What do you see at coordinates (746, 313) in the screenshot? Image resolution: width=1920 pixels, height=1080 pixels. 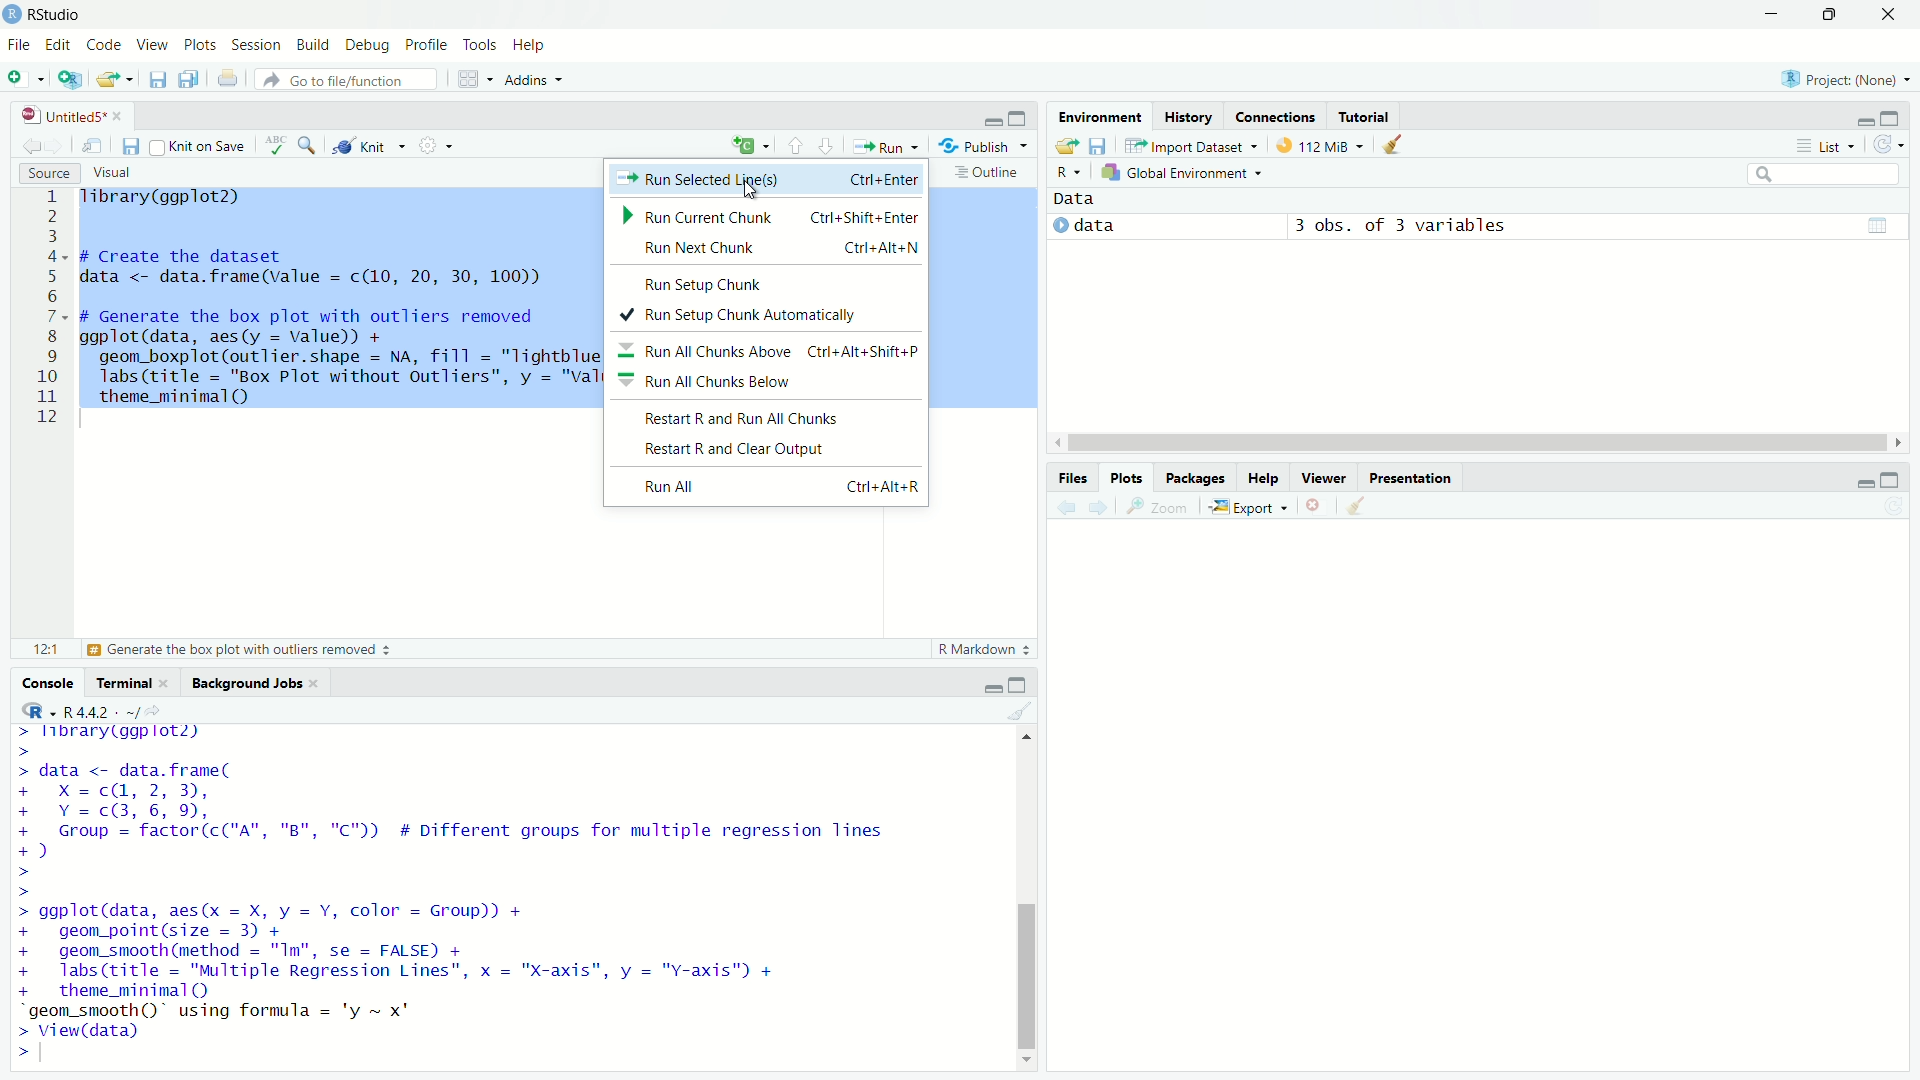 I see `+ Run Setup Chunk Automatically` at bounding box center [746, 313].